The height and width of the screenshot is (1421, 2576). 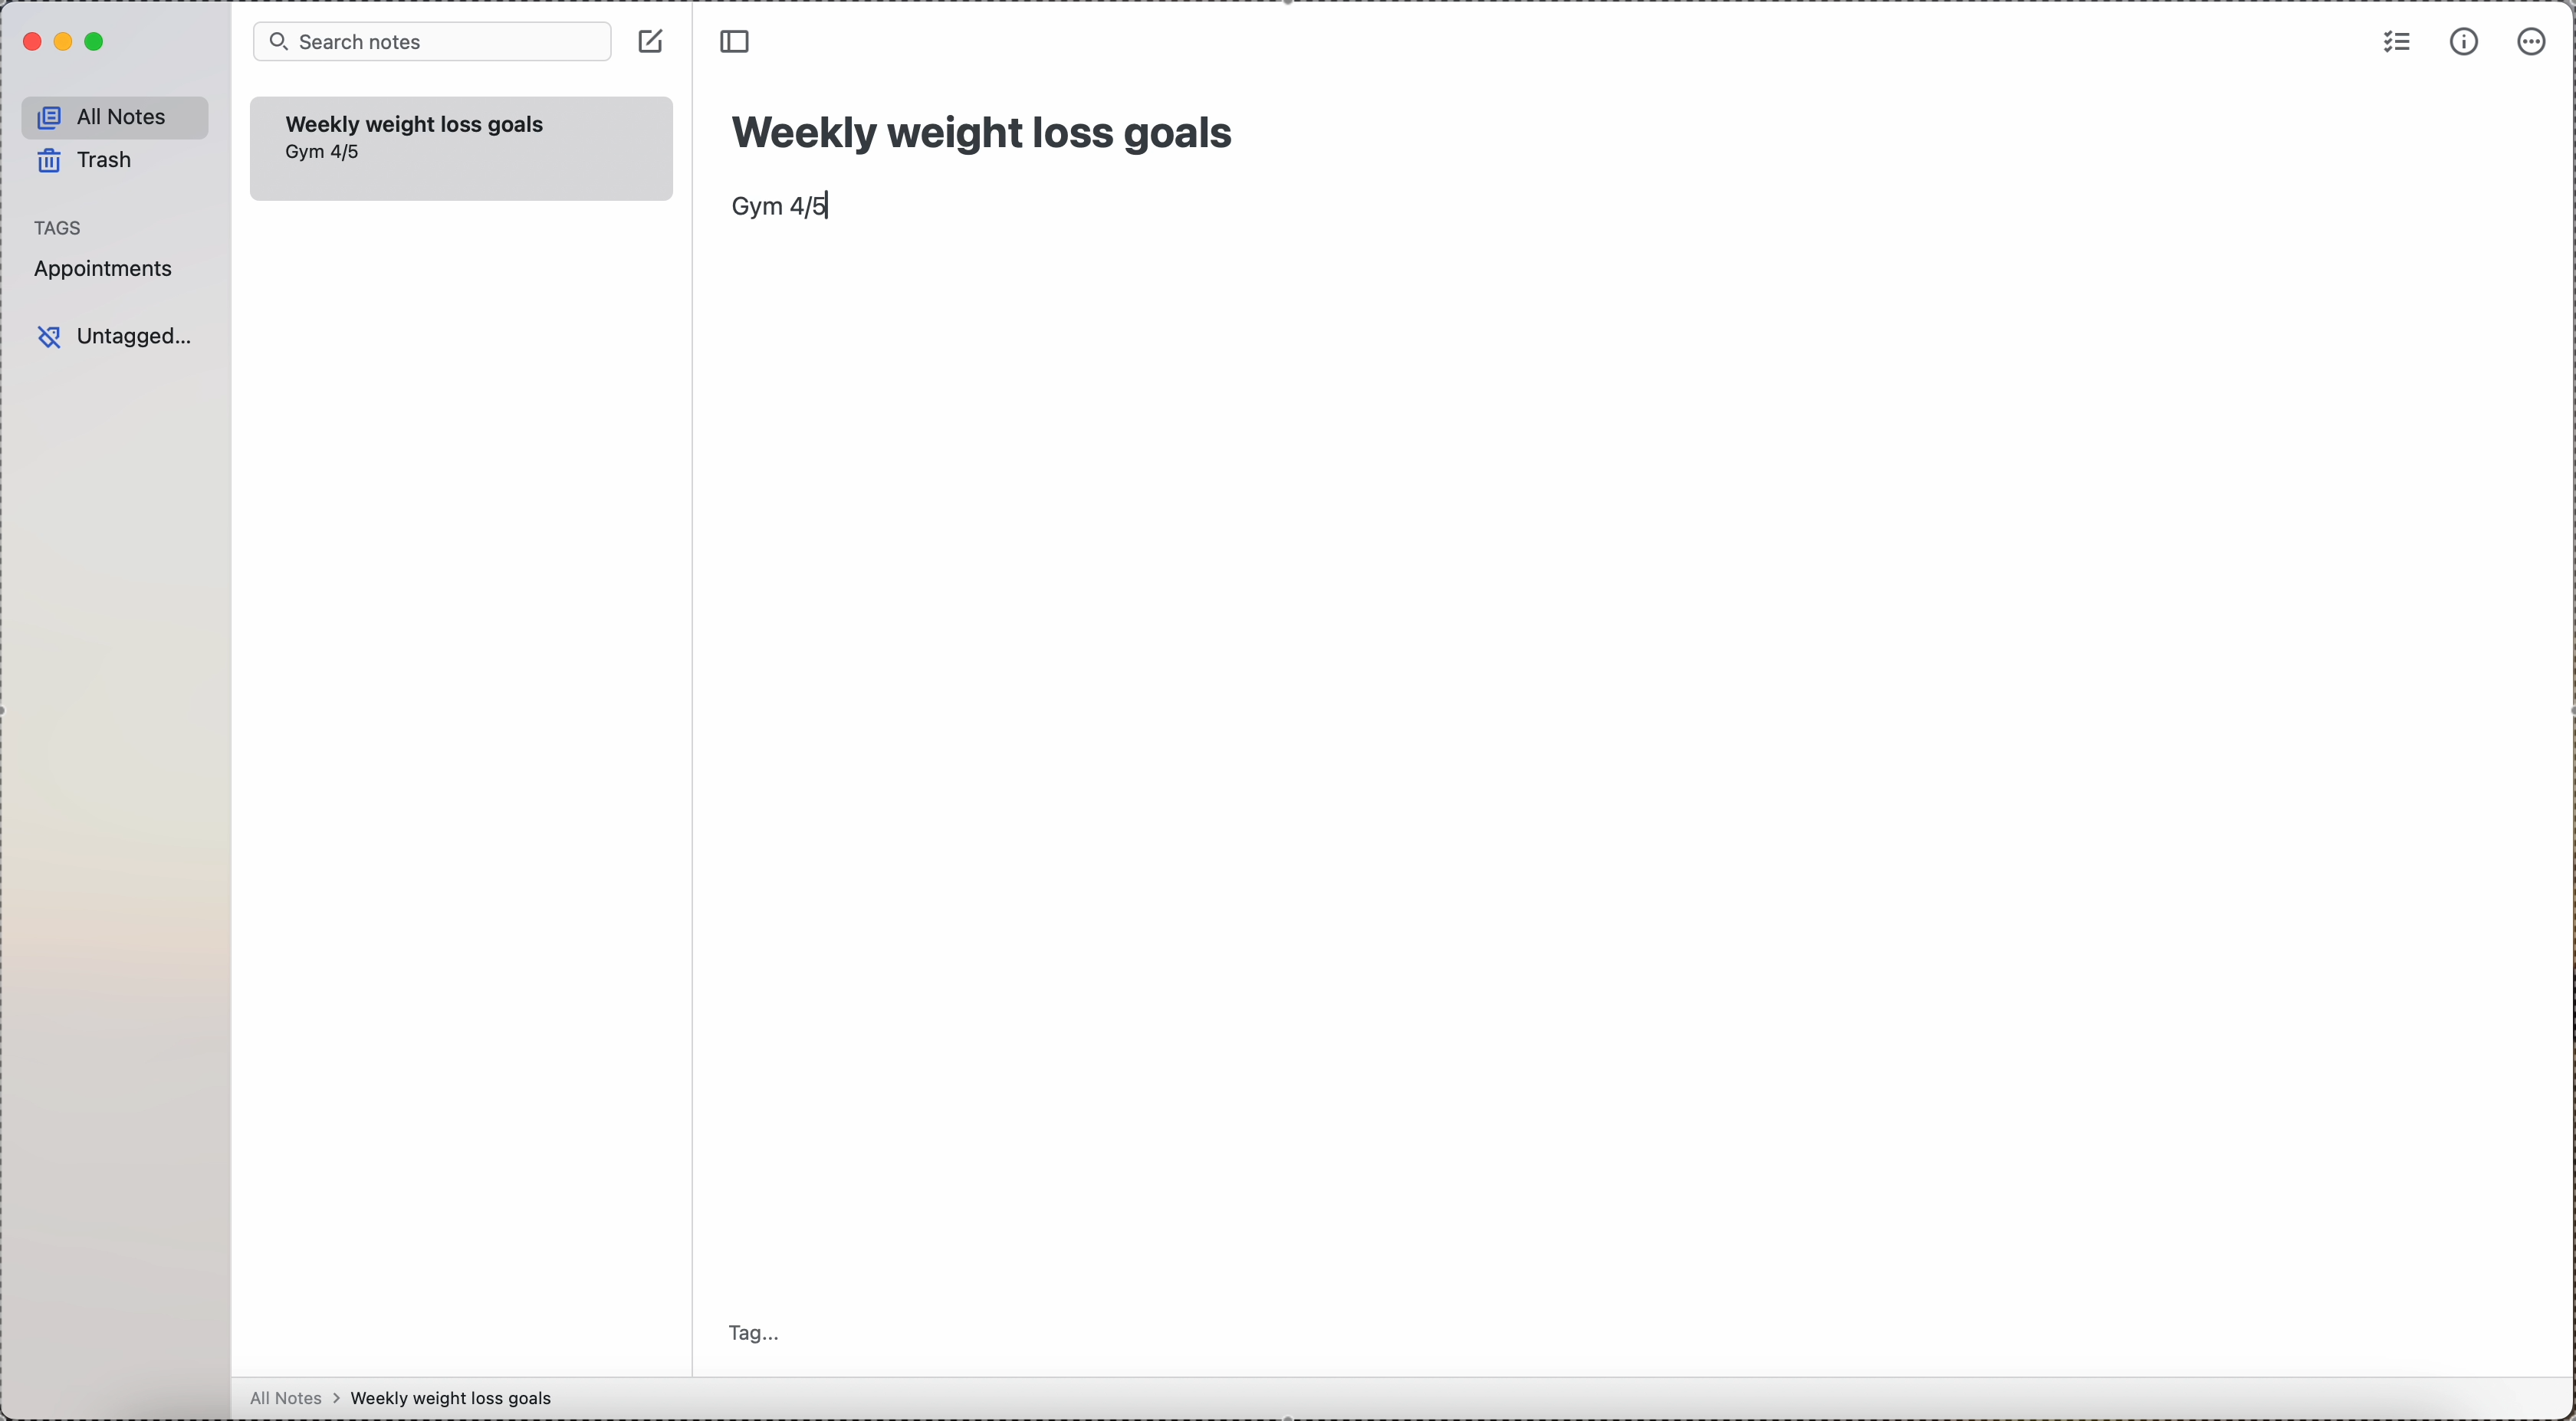 What do you see at coordinates (119, 335) in the screenshot?
I see `untagged` at bounding box center [119, 335].